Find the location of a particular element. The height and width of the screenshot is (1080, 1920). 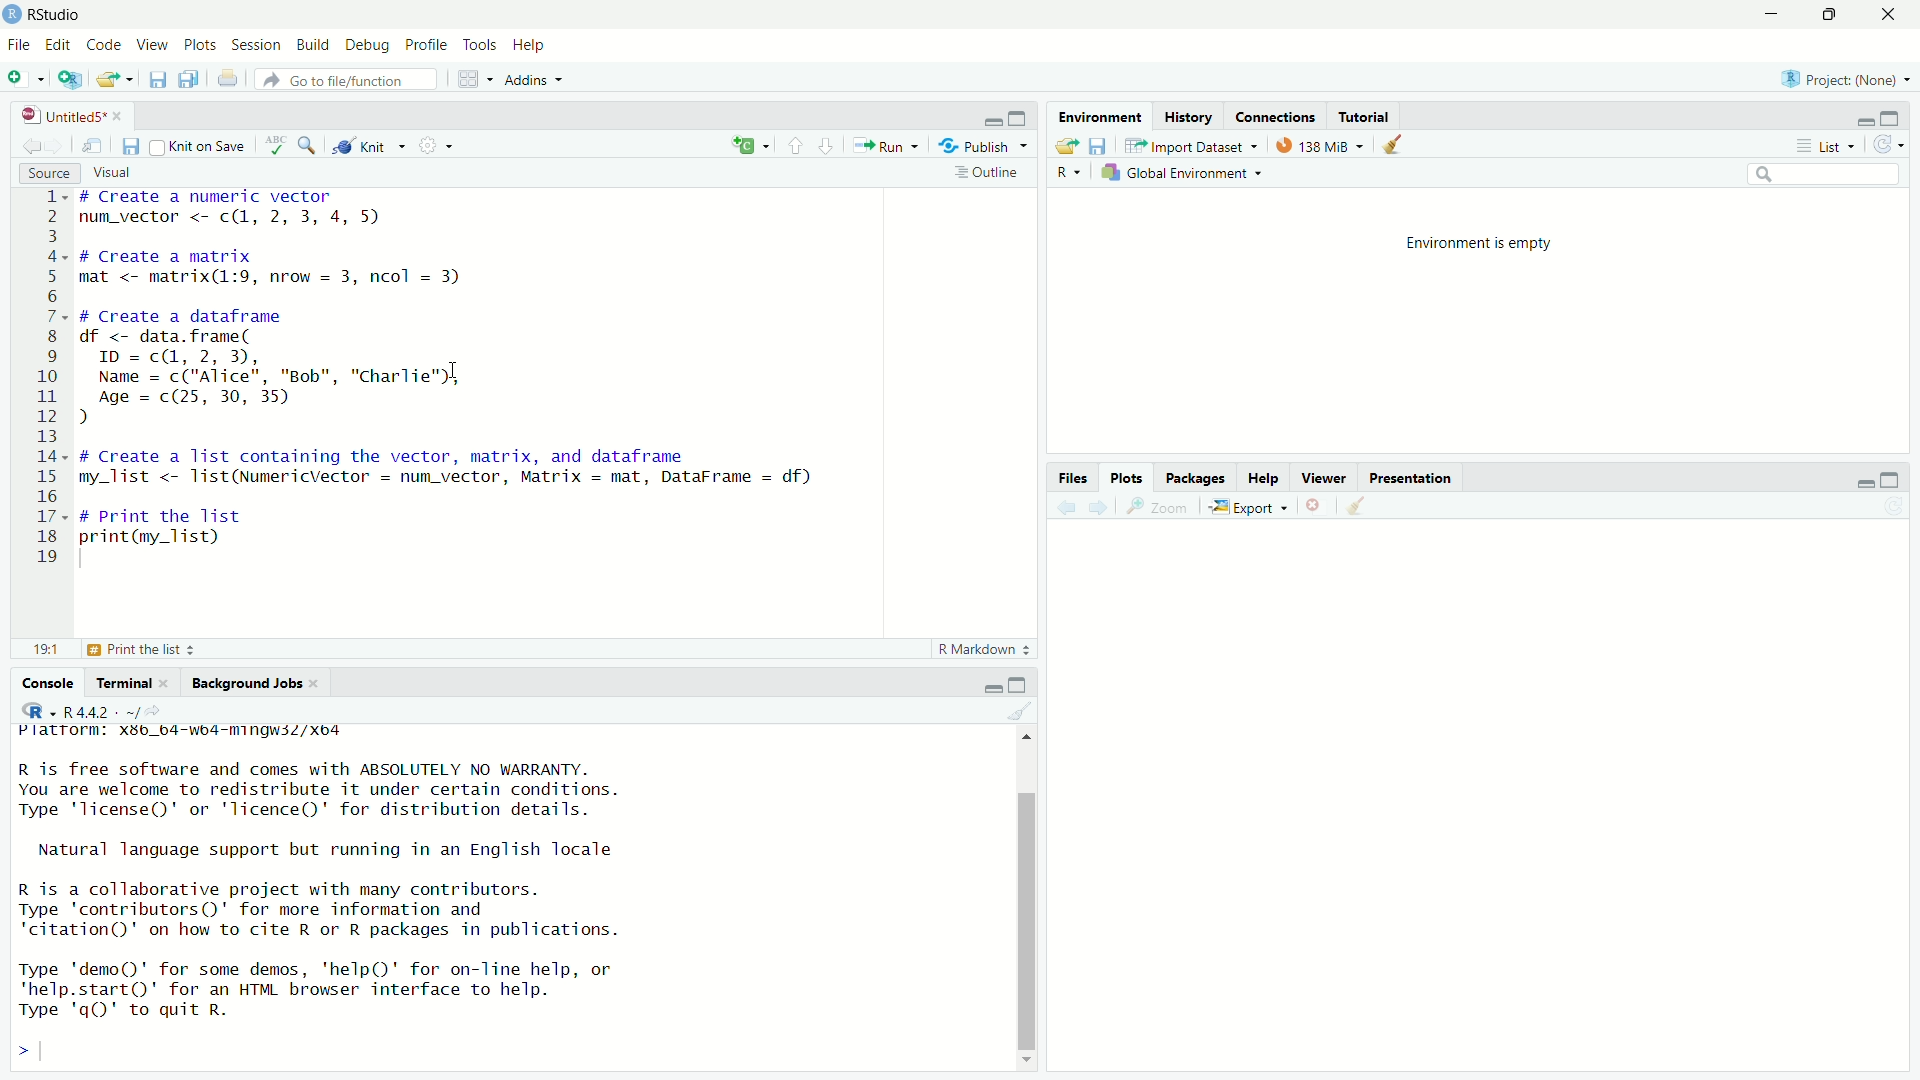

search is located at coordinates (1825, 177).